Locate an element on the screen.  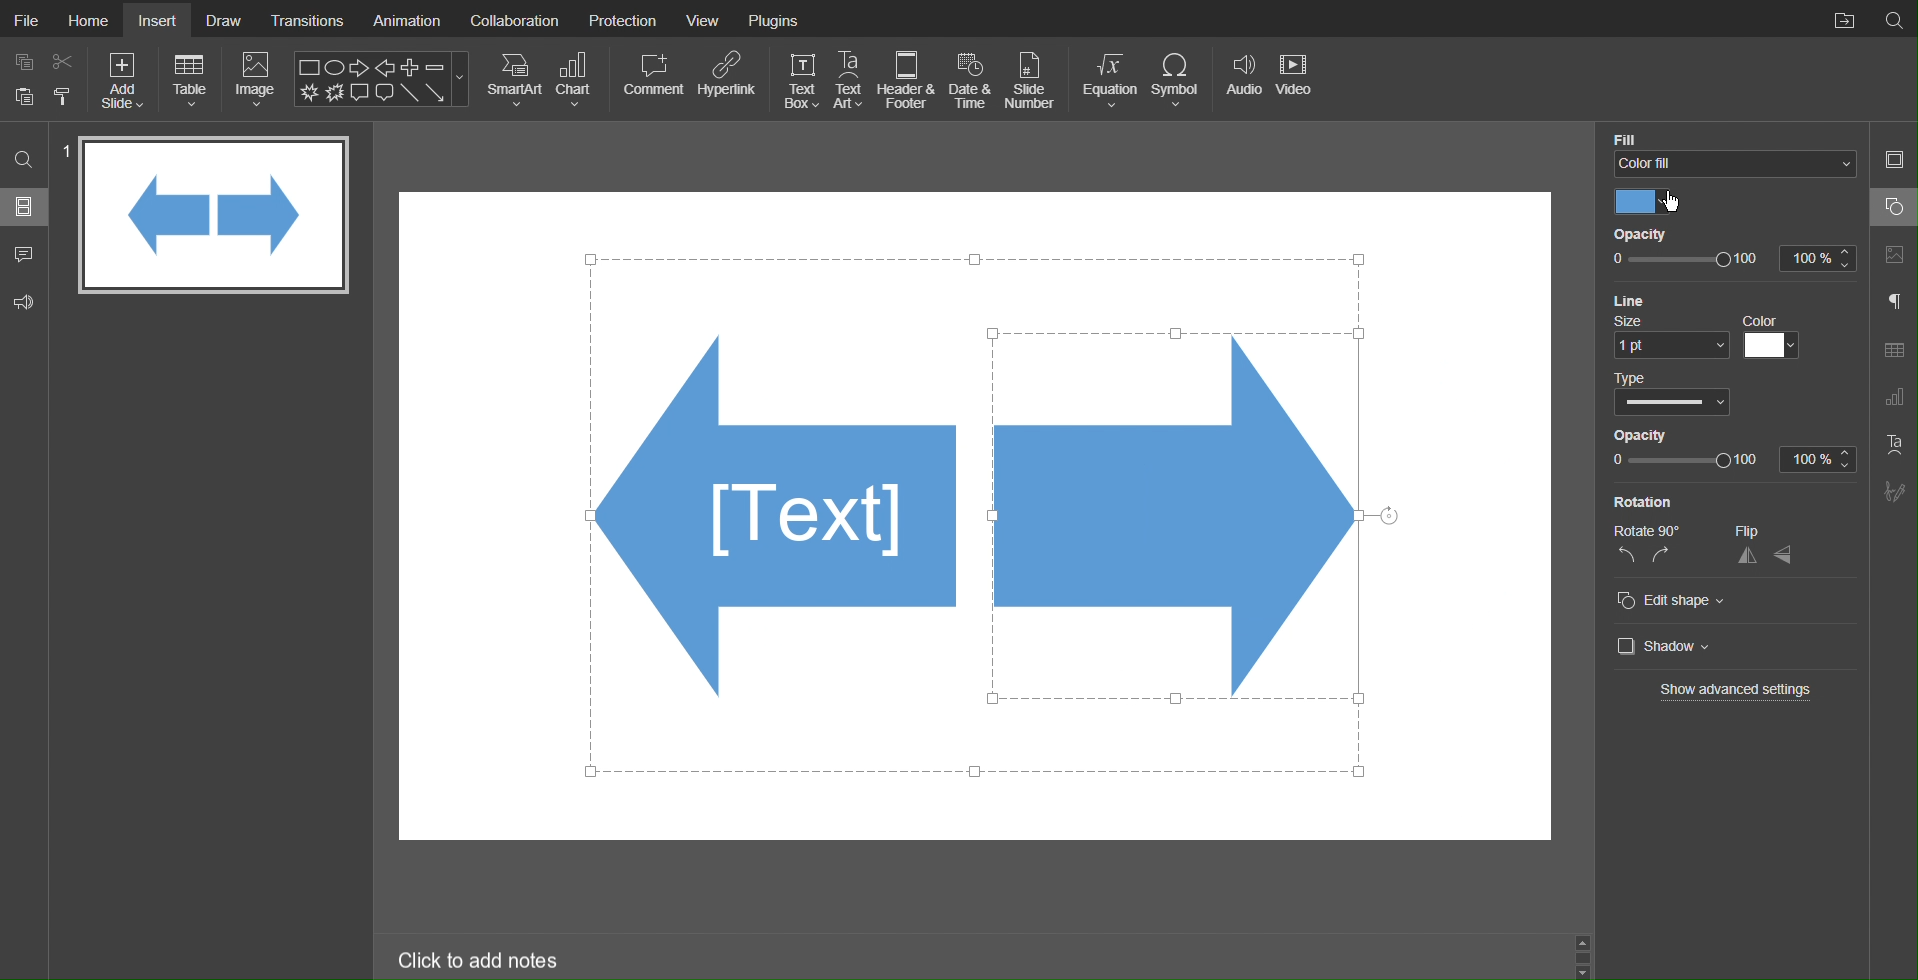
Comments is located at coordinates (23, 253).